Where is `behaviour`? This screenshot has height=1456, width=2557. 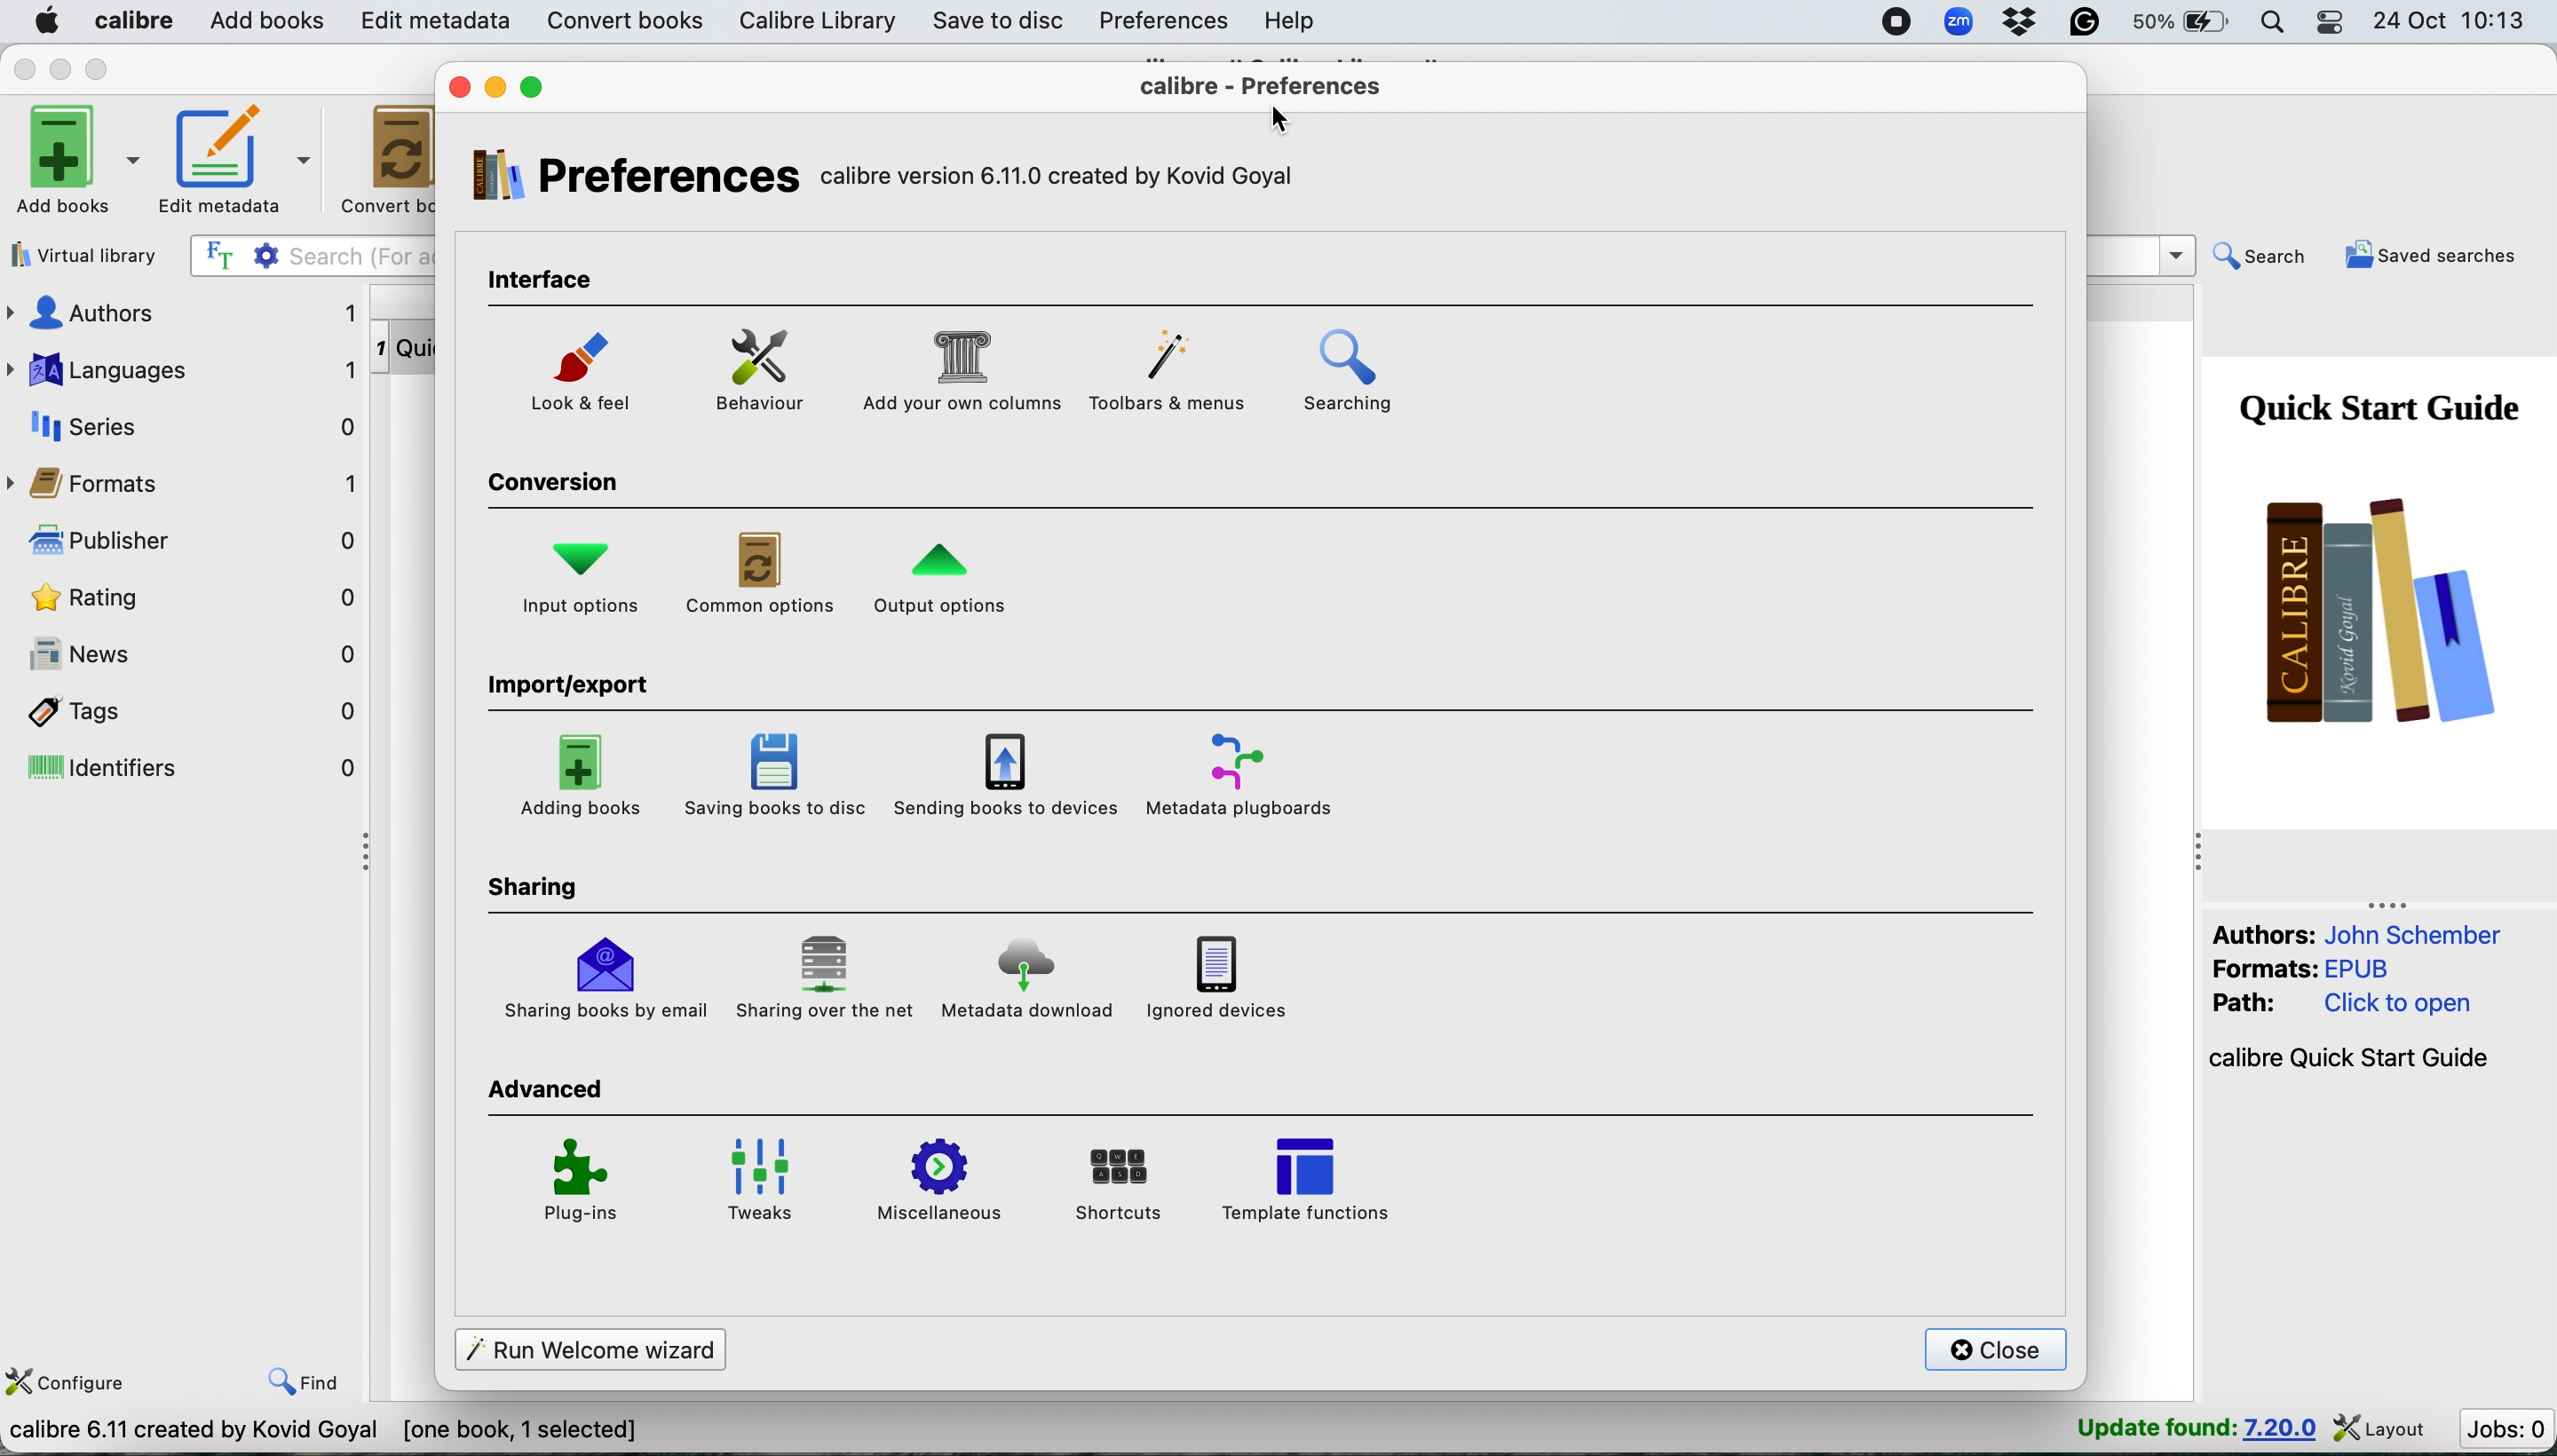
behaviour is located at coordinates (757, 371).